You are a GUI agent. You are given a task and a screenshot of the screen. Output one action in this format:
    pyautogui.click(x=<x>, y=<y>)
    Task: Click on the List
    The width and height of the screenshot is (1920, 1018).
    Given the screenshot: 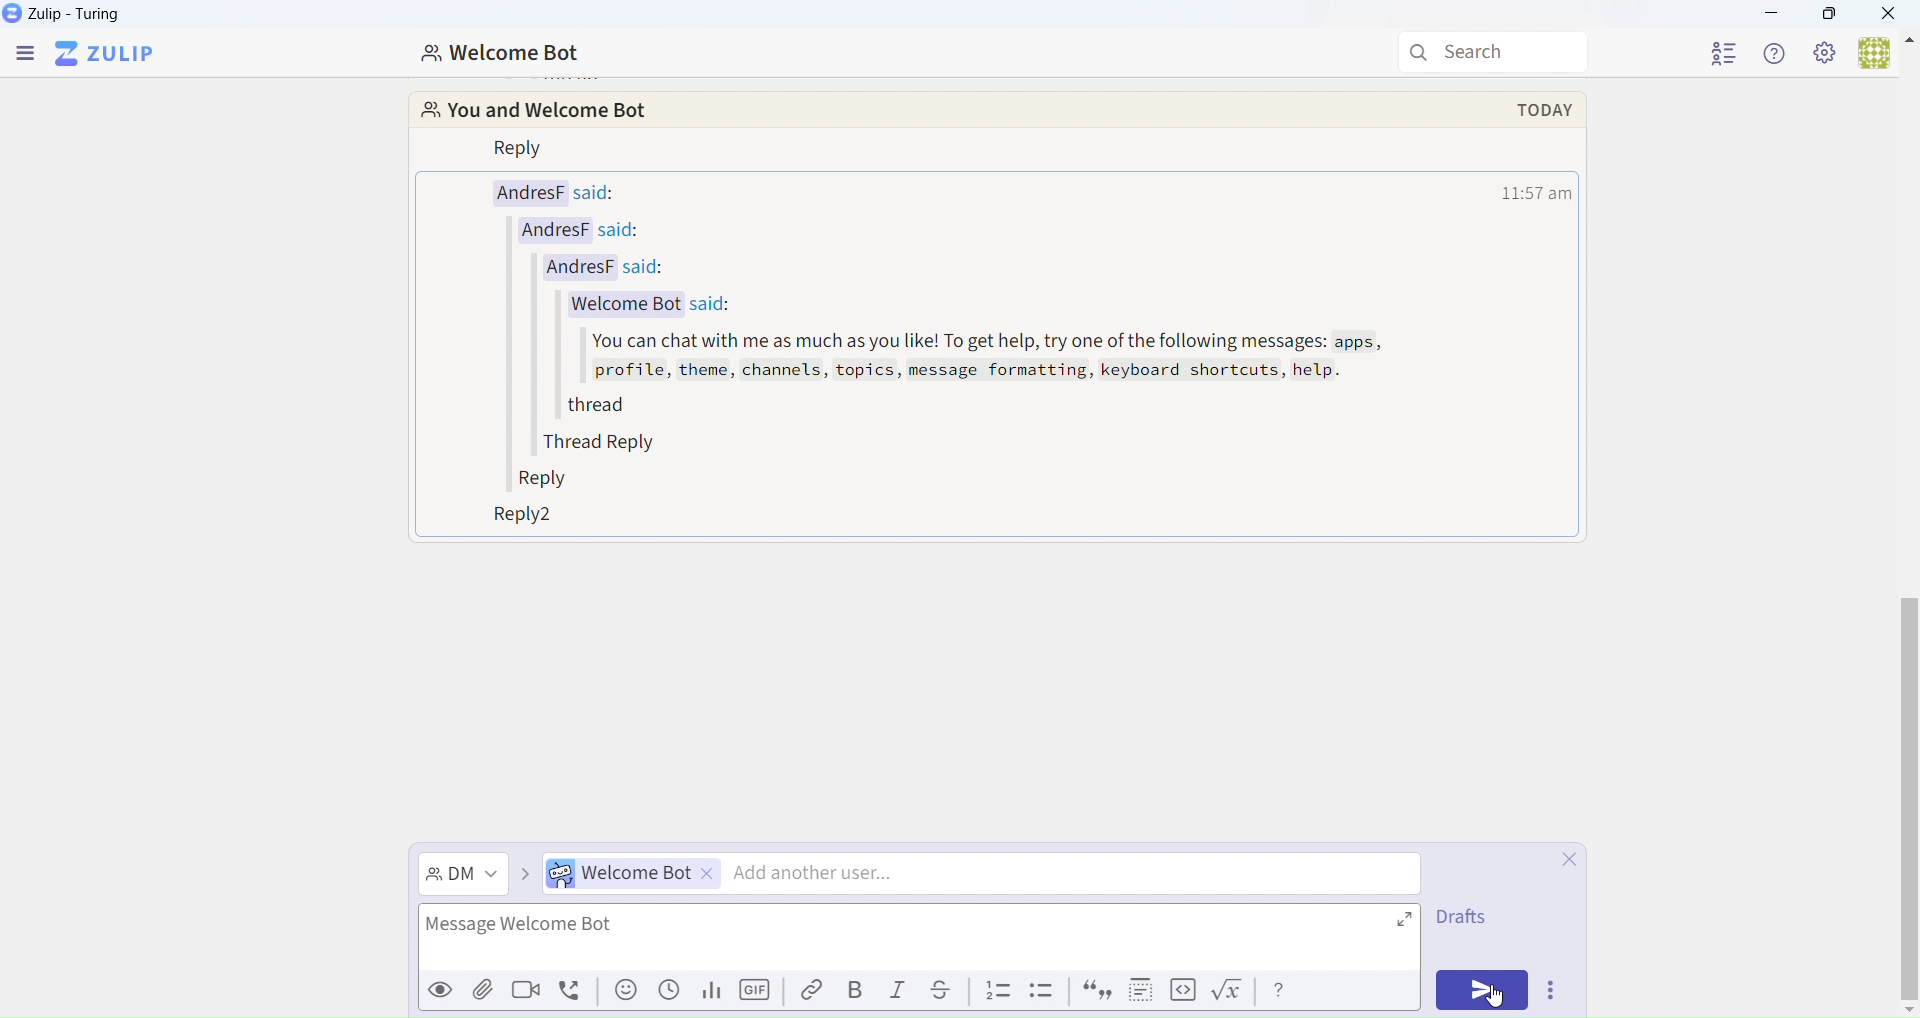 What is the action you would take?
    pyautogui.click(x=1042, y=992)
    